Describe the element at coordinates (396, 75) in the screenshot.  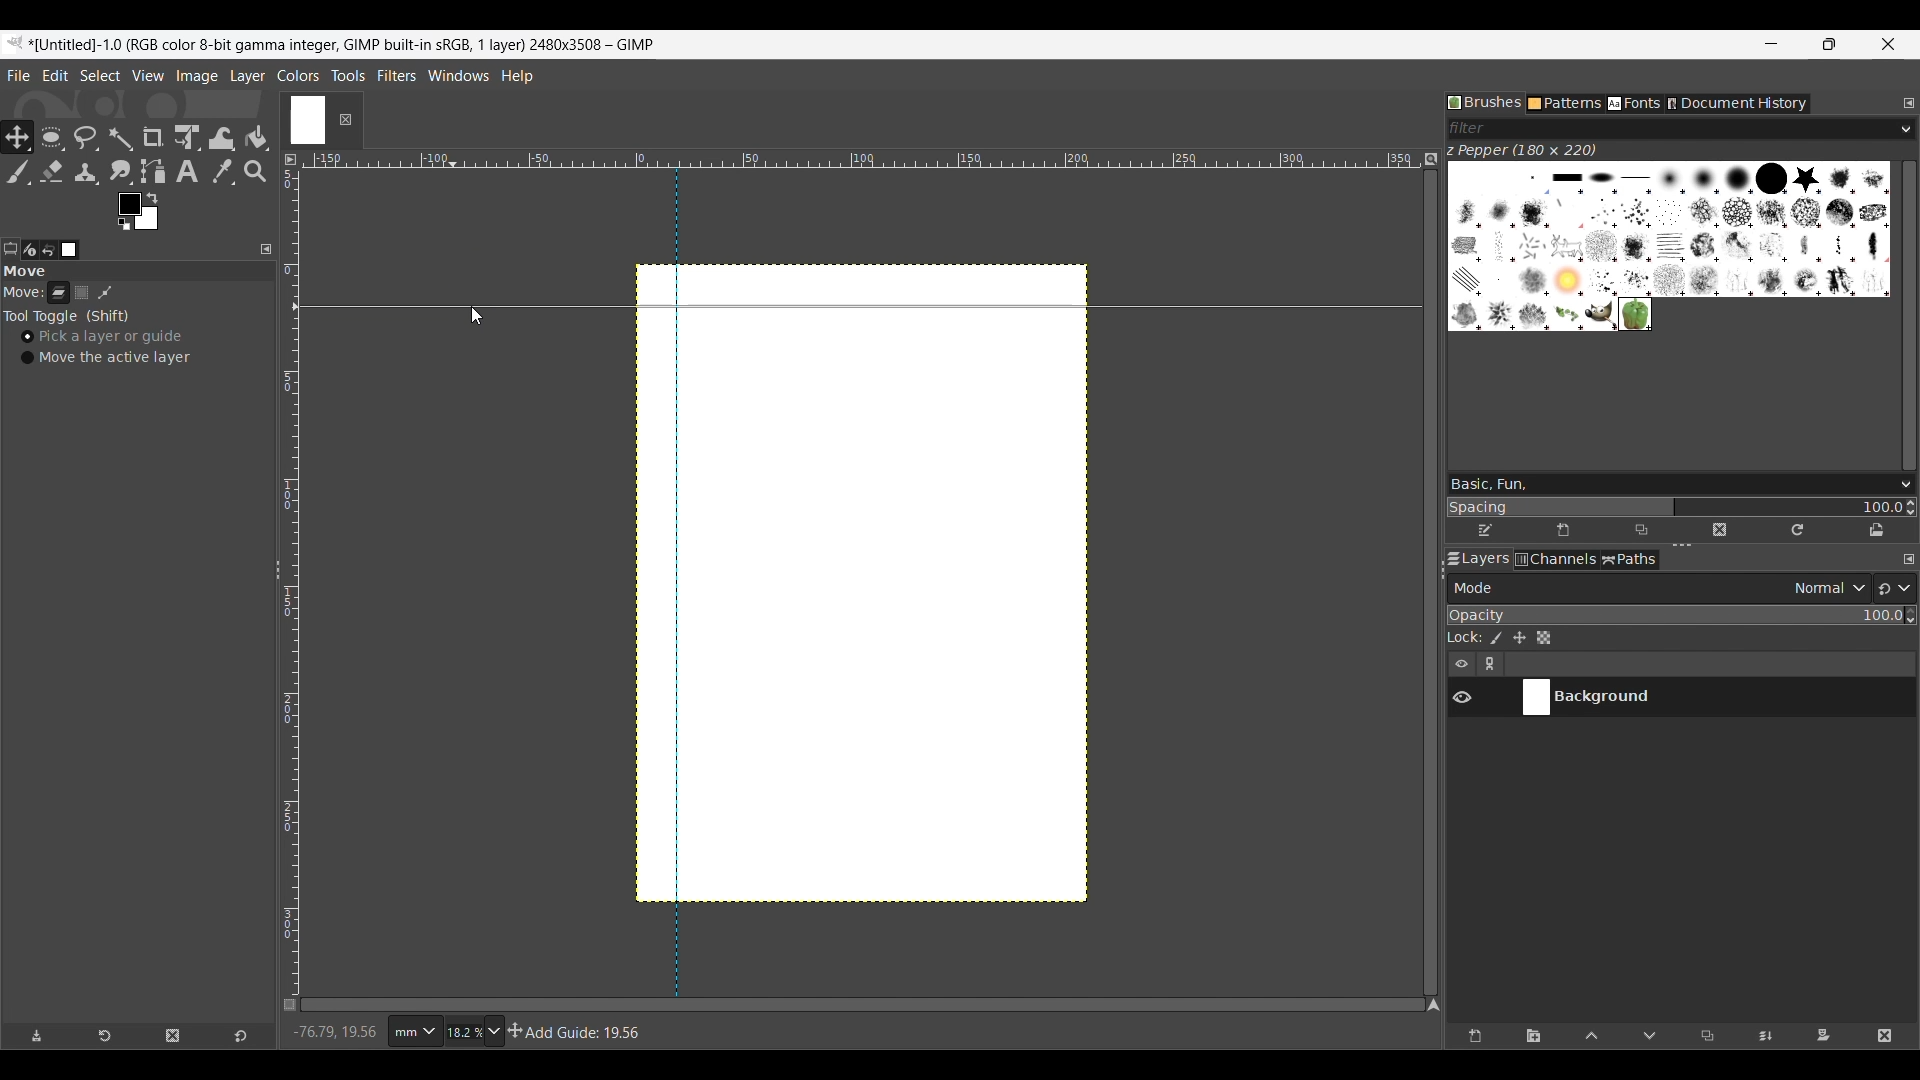
I see `Filters menu` at that location.